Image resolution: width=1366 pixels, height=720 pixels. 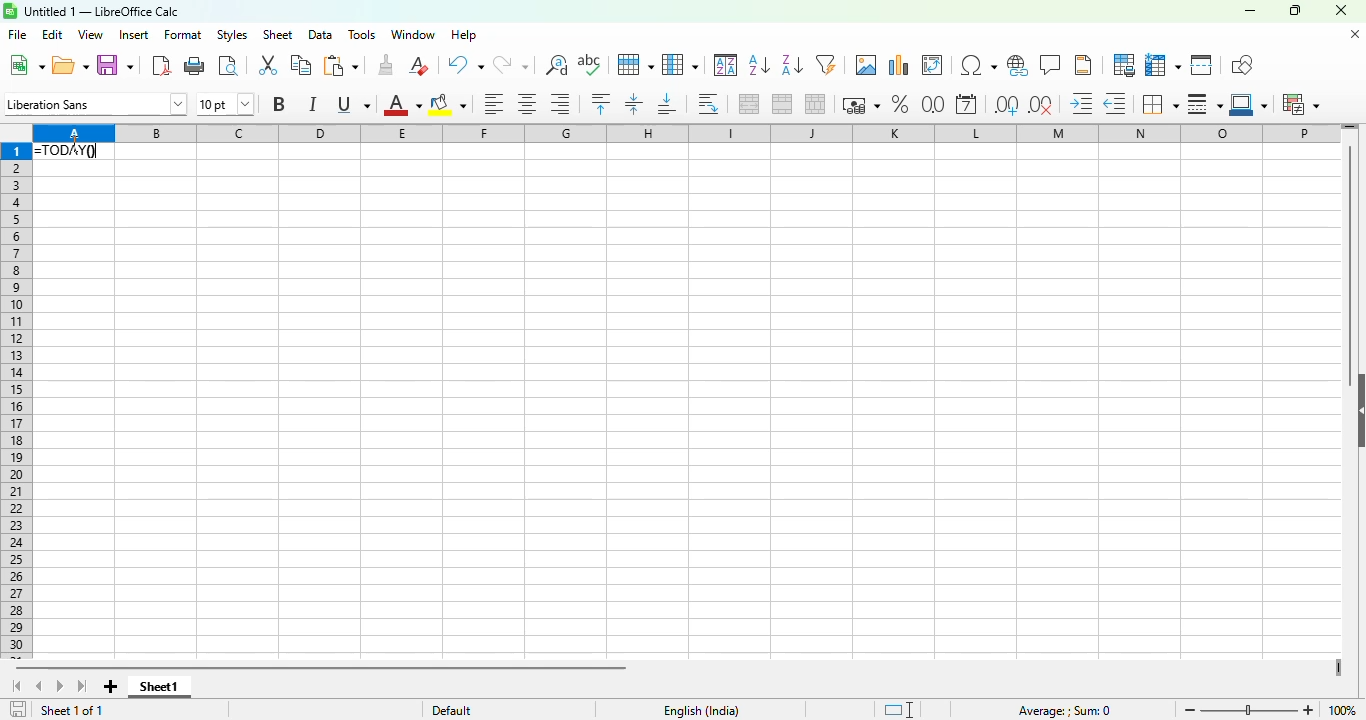 What do you see at coordinates (1340, 10) in the screenshot?
I see `close` at bounding box center [1340, 10].